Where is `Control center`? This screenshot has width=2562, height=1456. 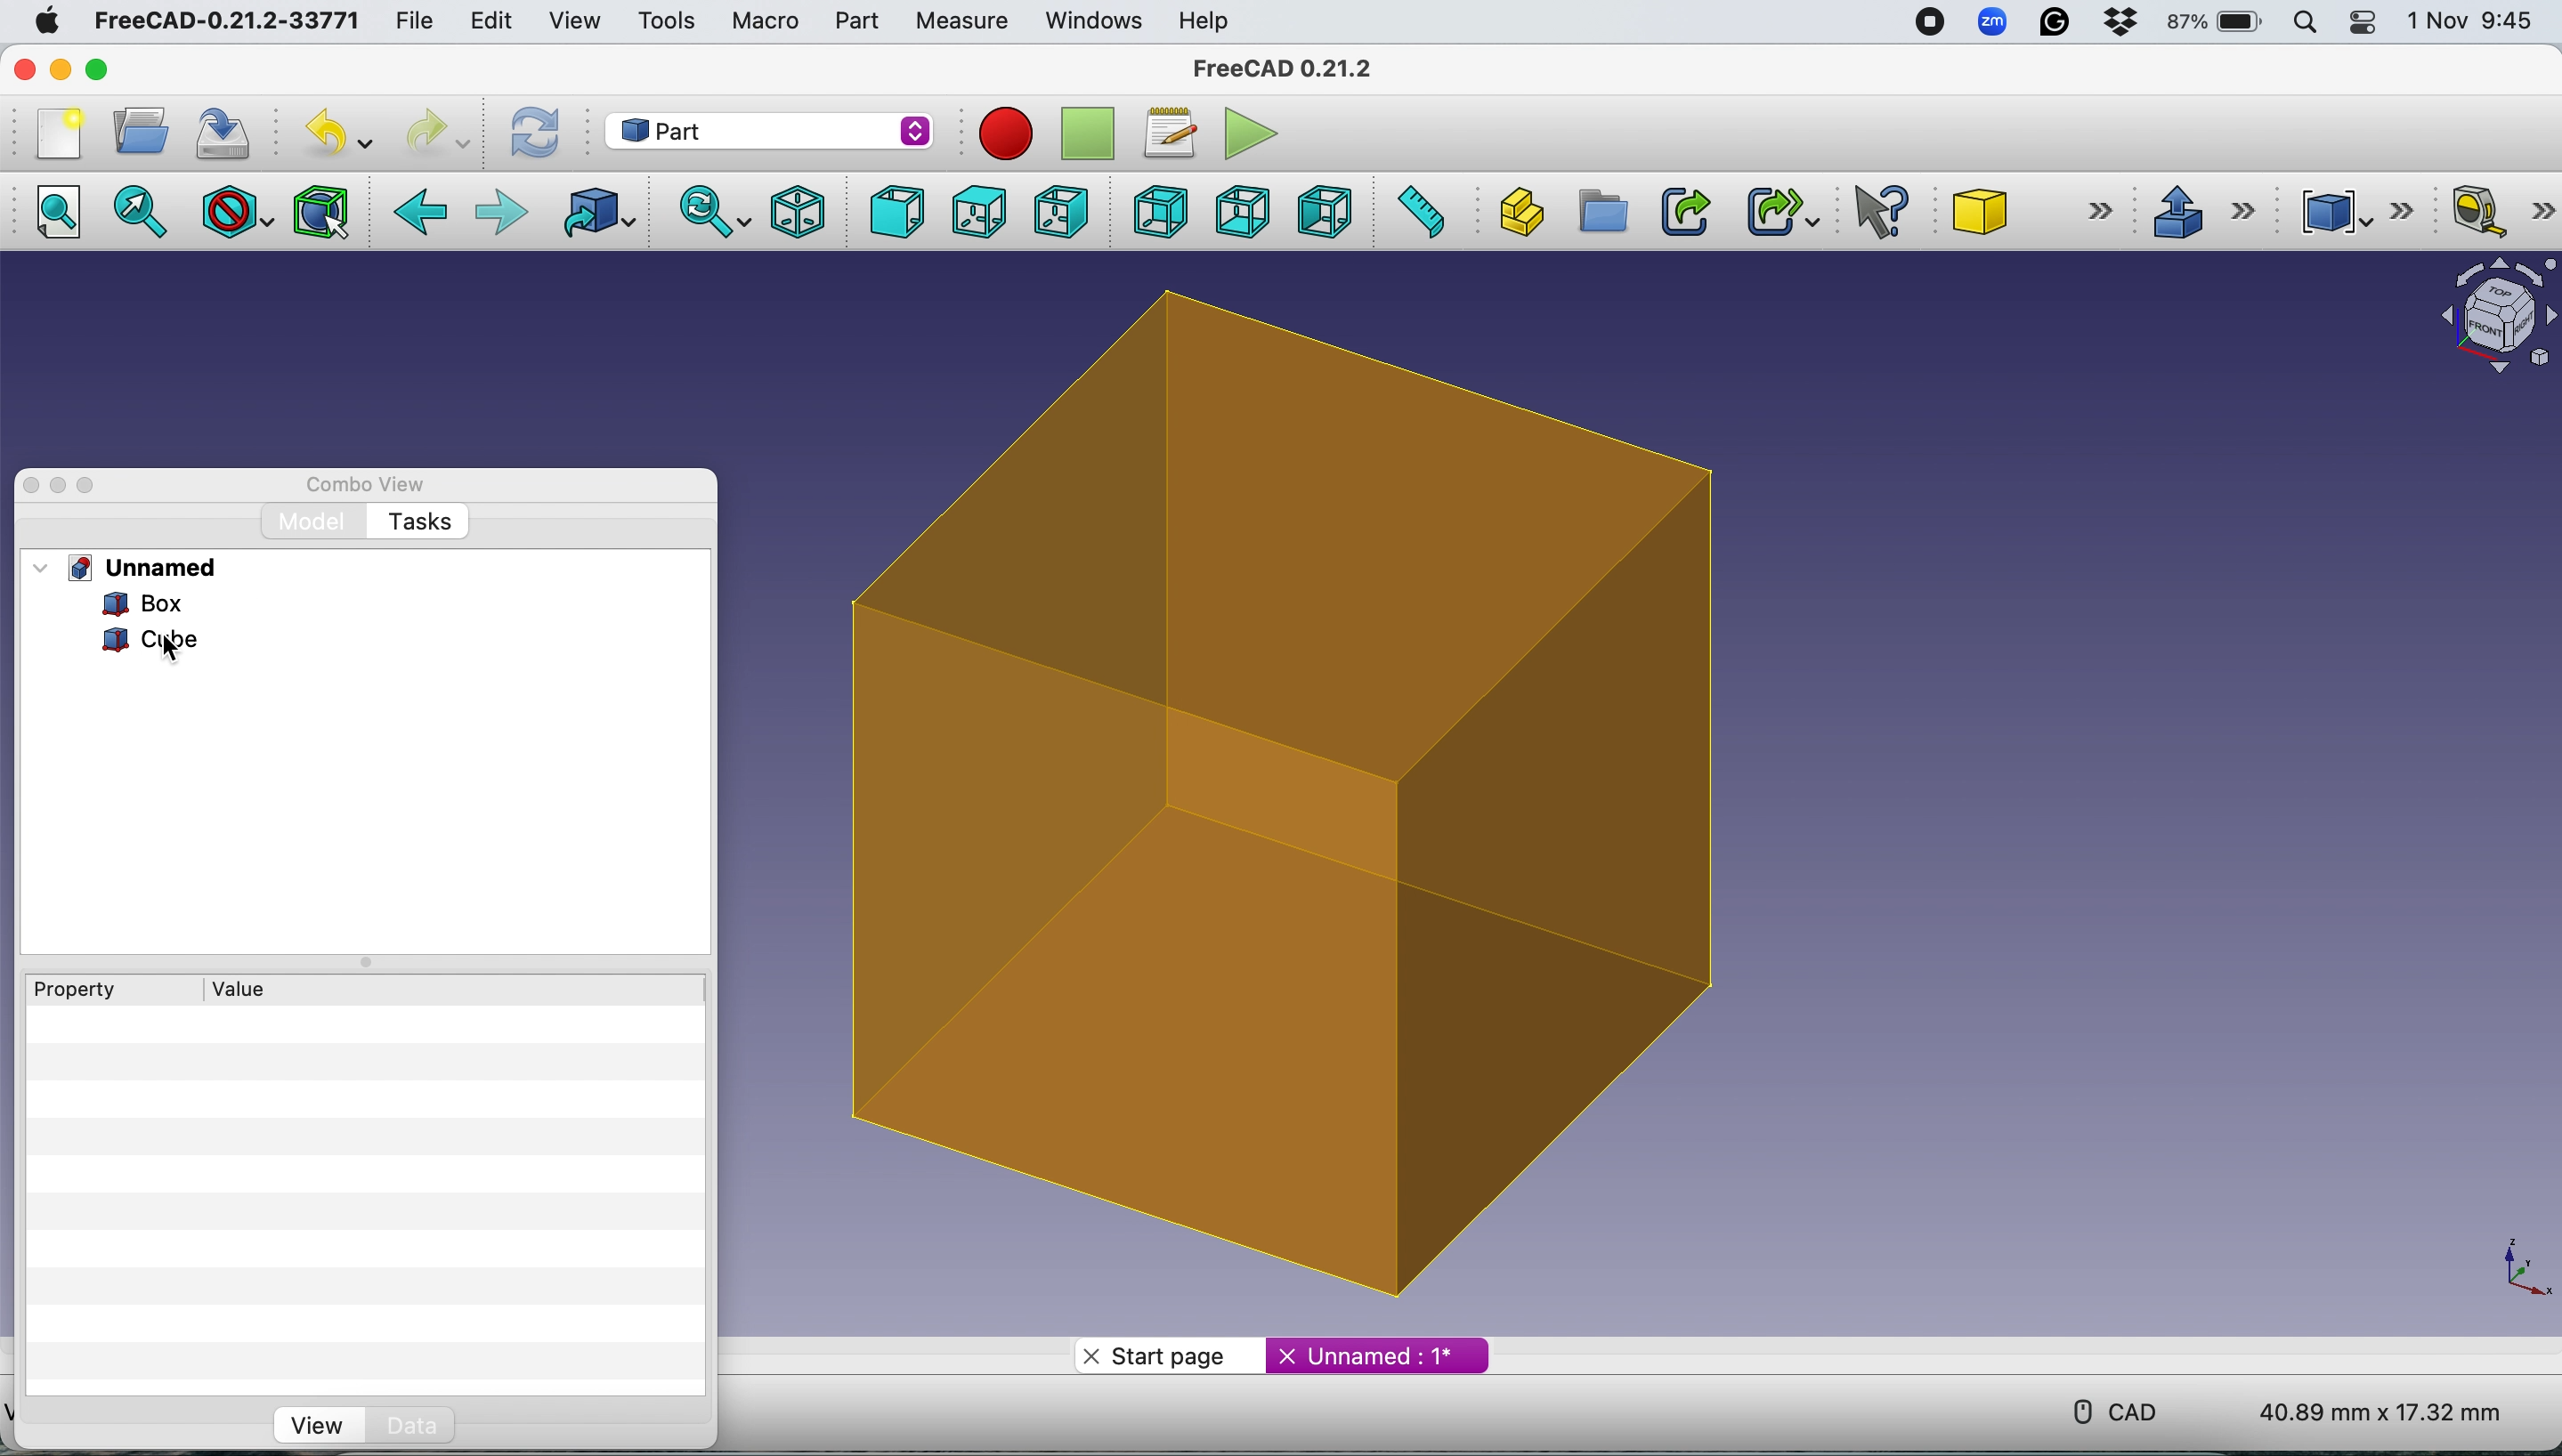
Control center is located at coordinates (2366, 23).